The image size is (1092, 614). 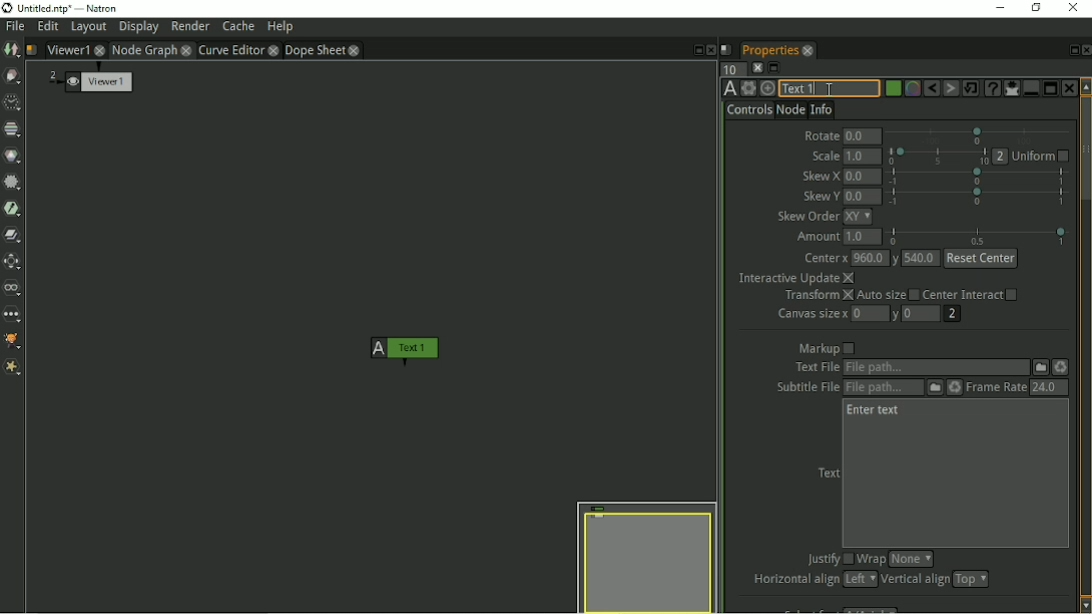 I want to click on none, so click(x=911, y=558).